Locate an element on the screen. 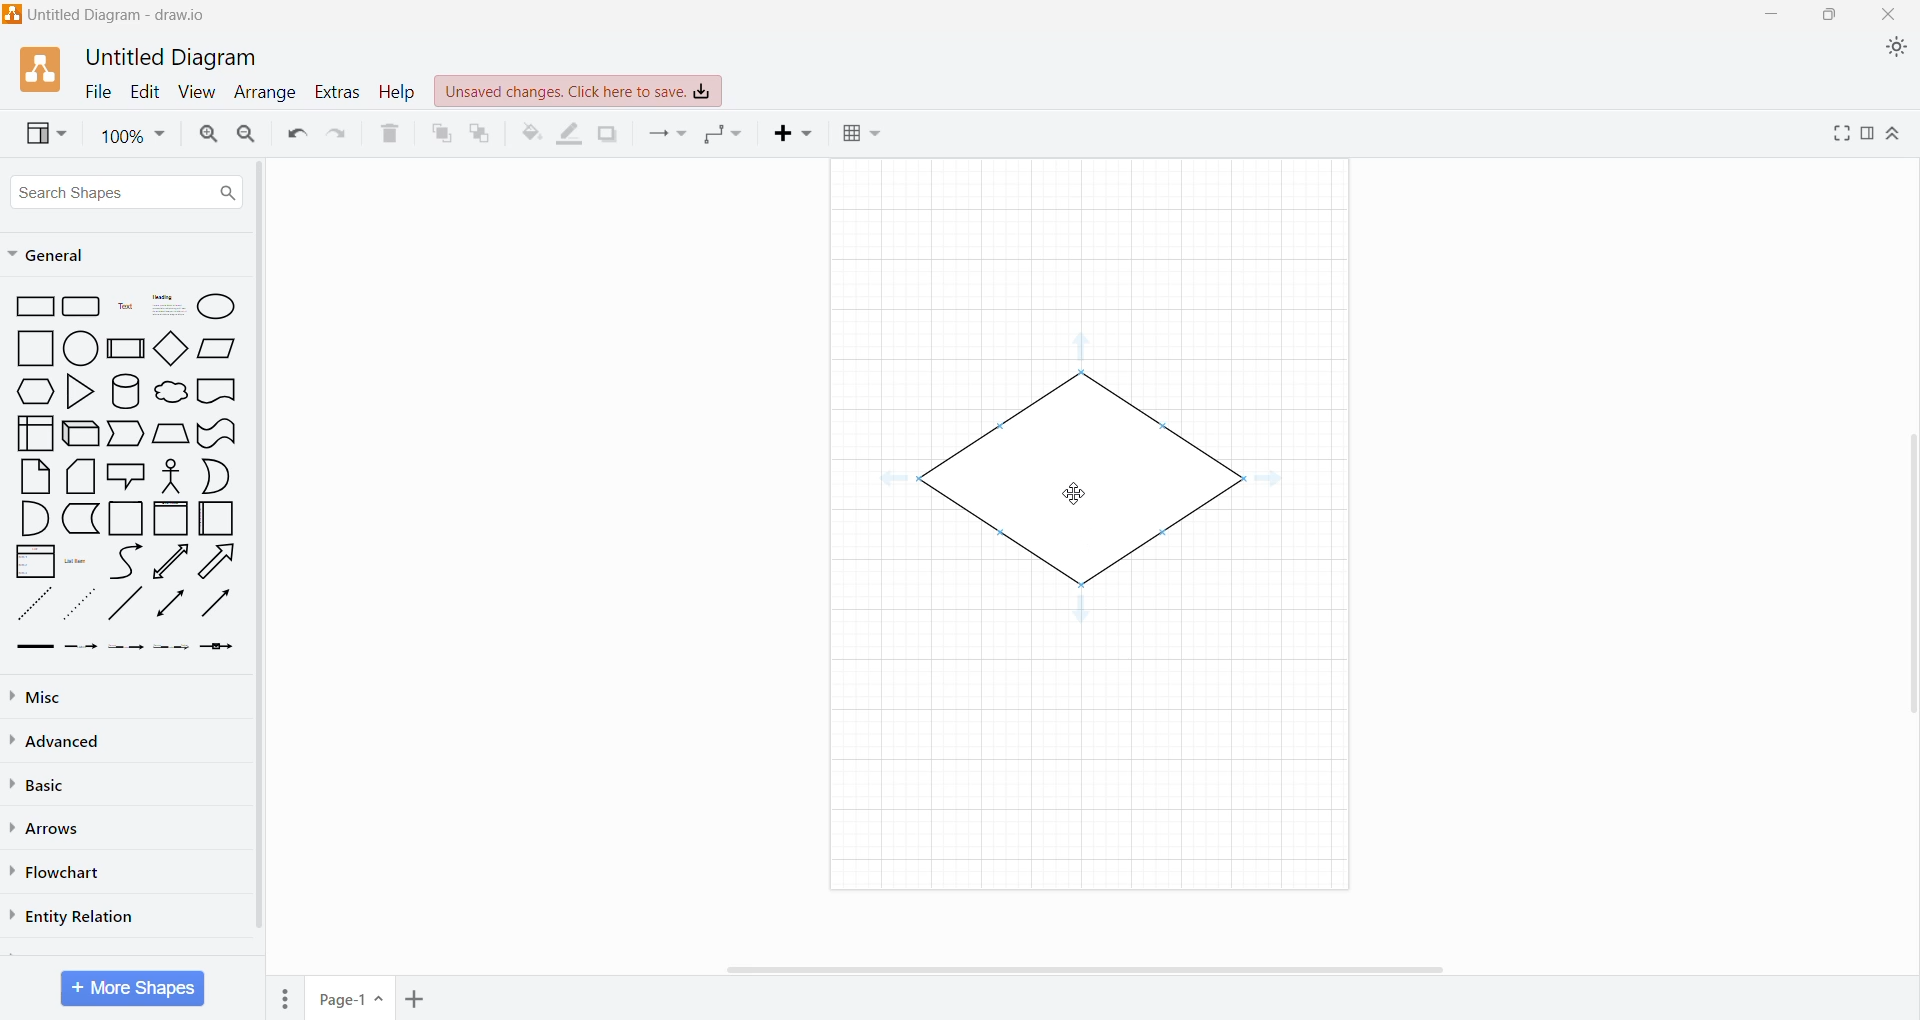 The height and width of the screenshot is (1020, 1920). Advanced is located at coordinates (68, 742).